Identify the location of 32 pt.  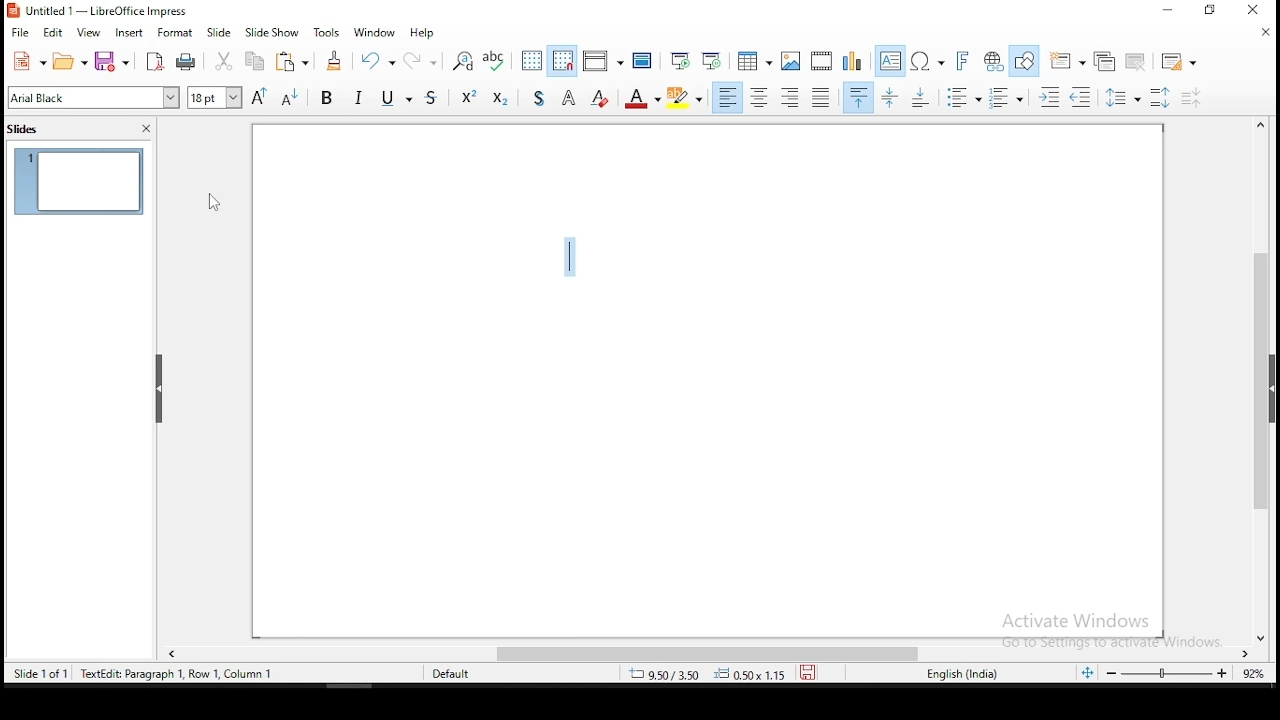
(213, 98).